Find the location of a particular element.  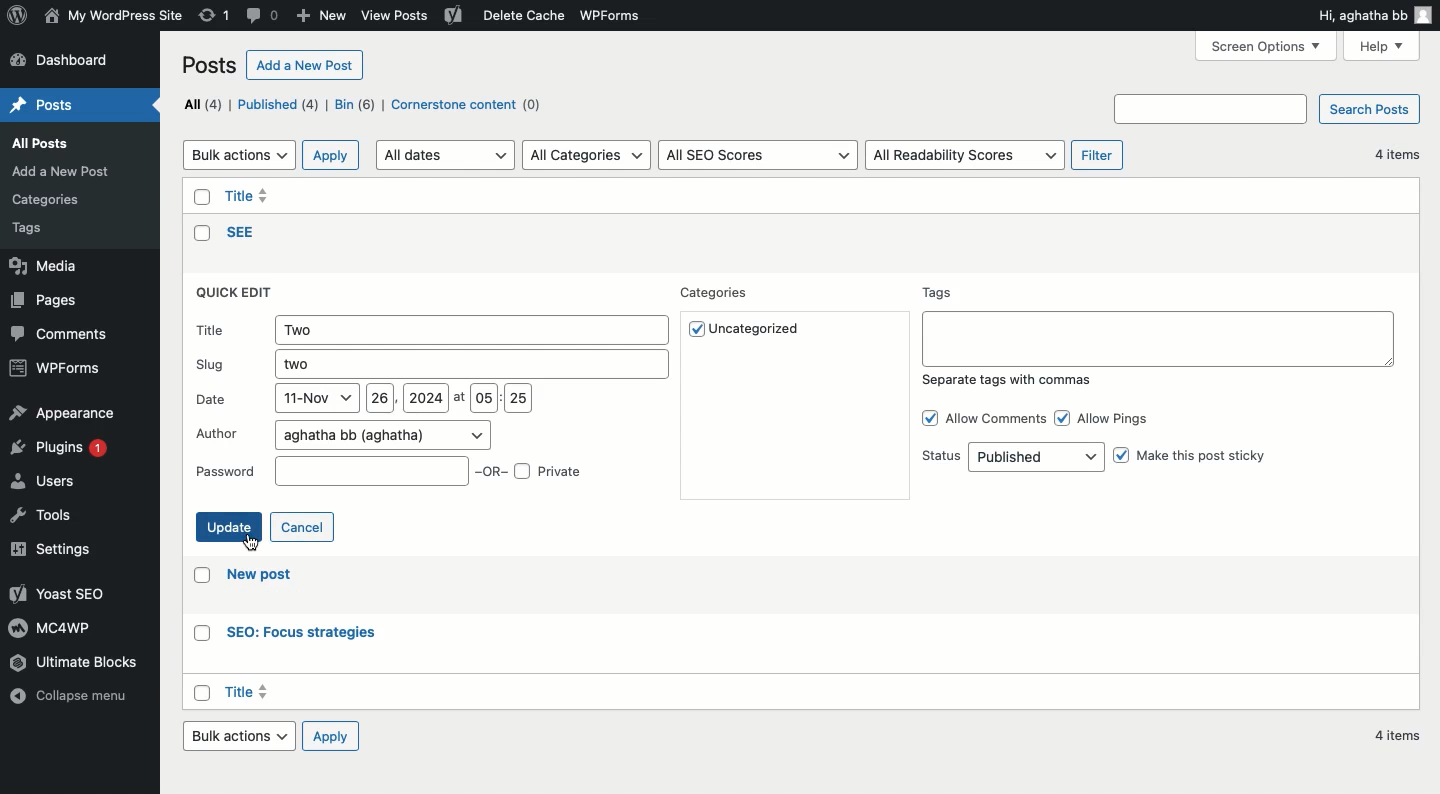

tags is located at coordinates (40, 230).